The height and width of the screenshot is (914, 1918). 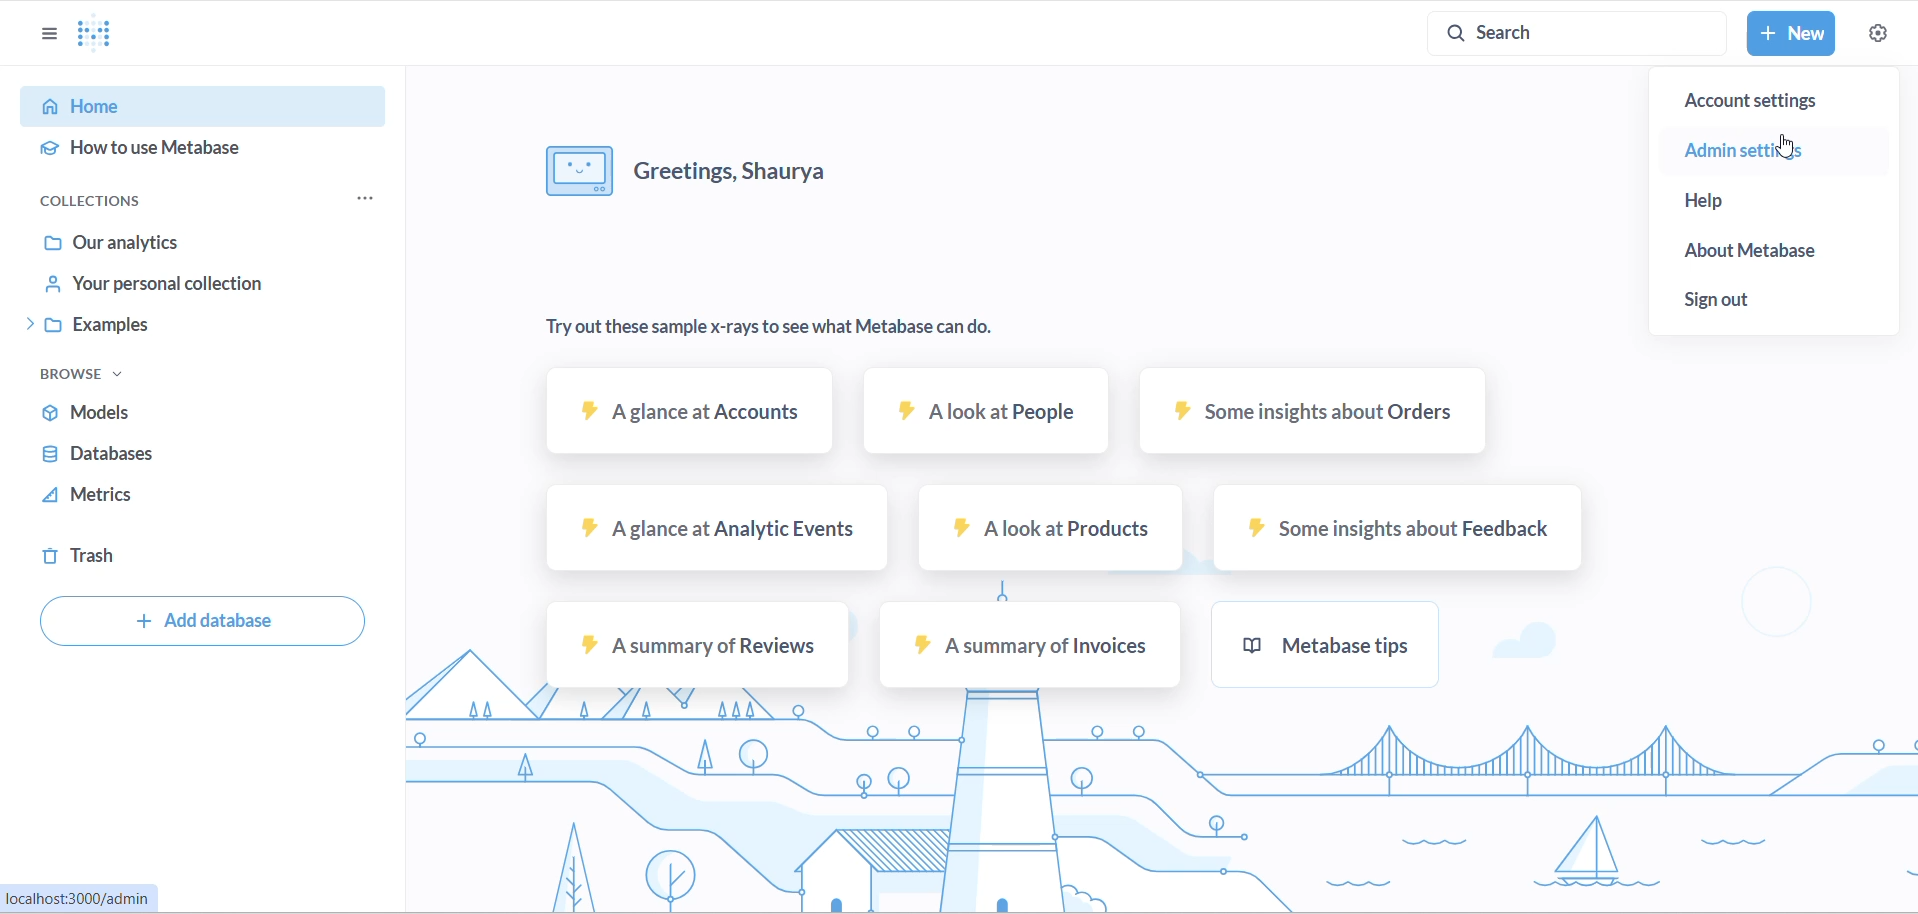 I want to click on about metabase, so click(x=1777, y=252).